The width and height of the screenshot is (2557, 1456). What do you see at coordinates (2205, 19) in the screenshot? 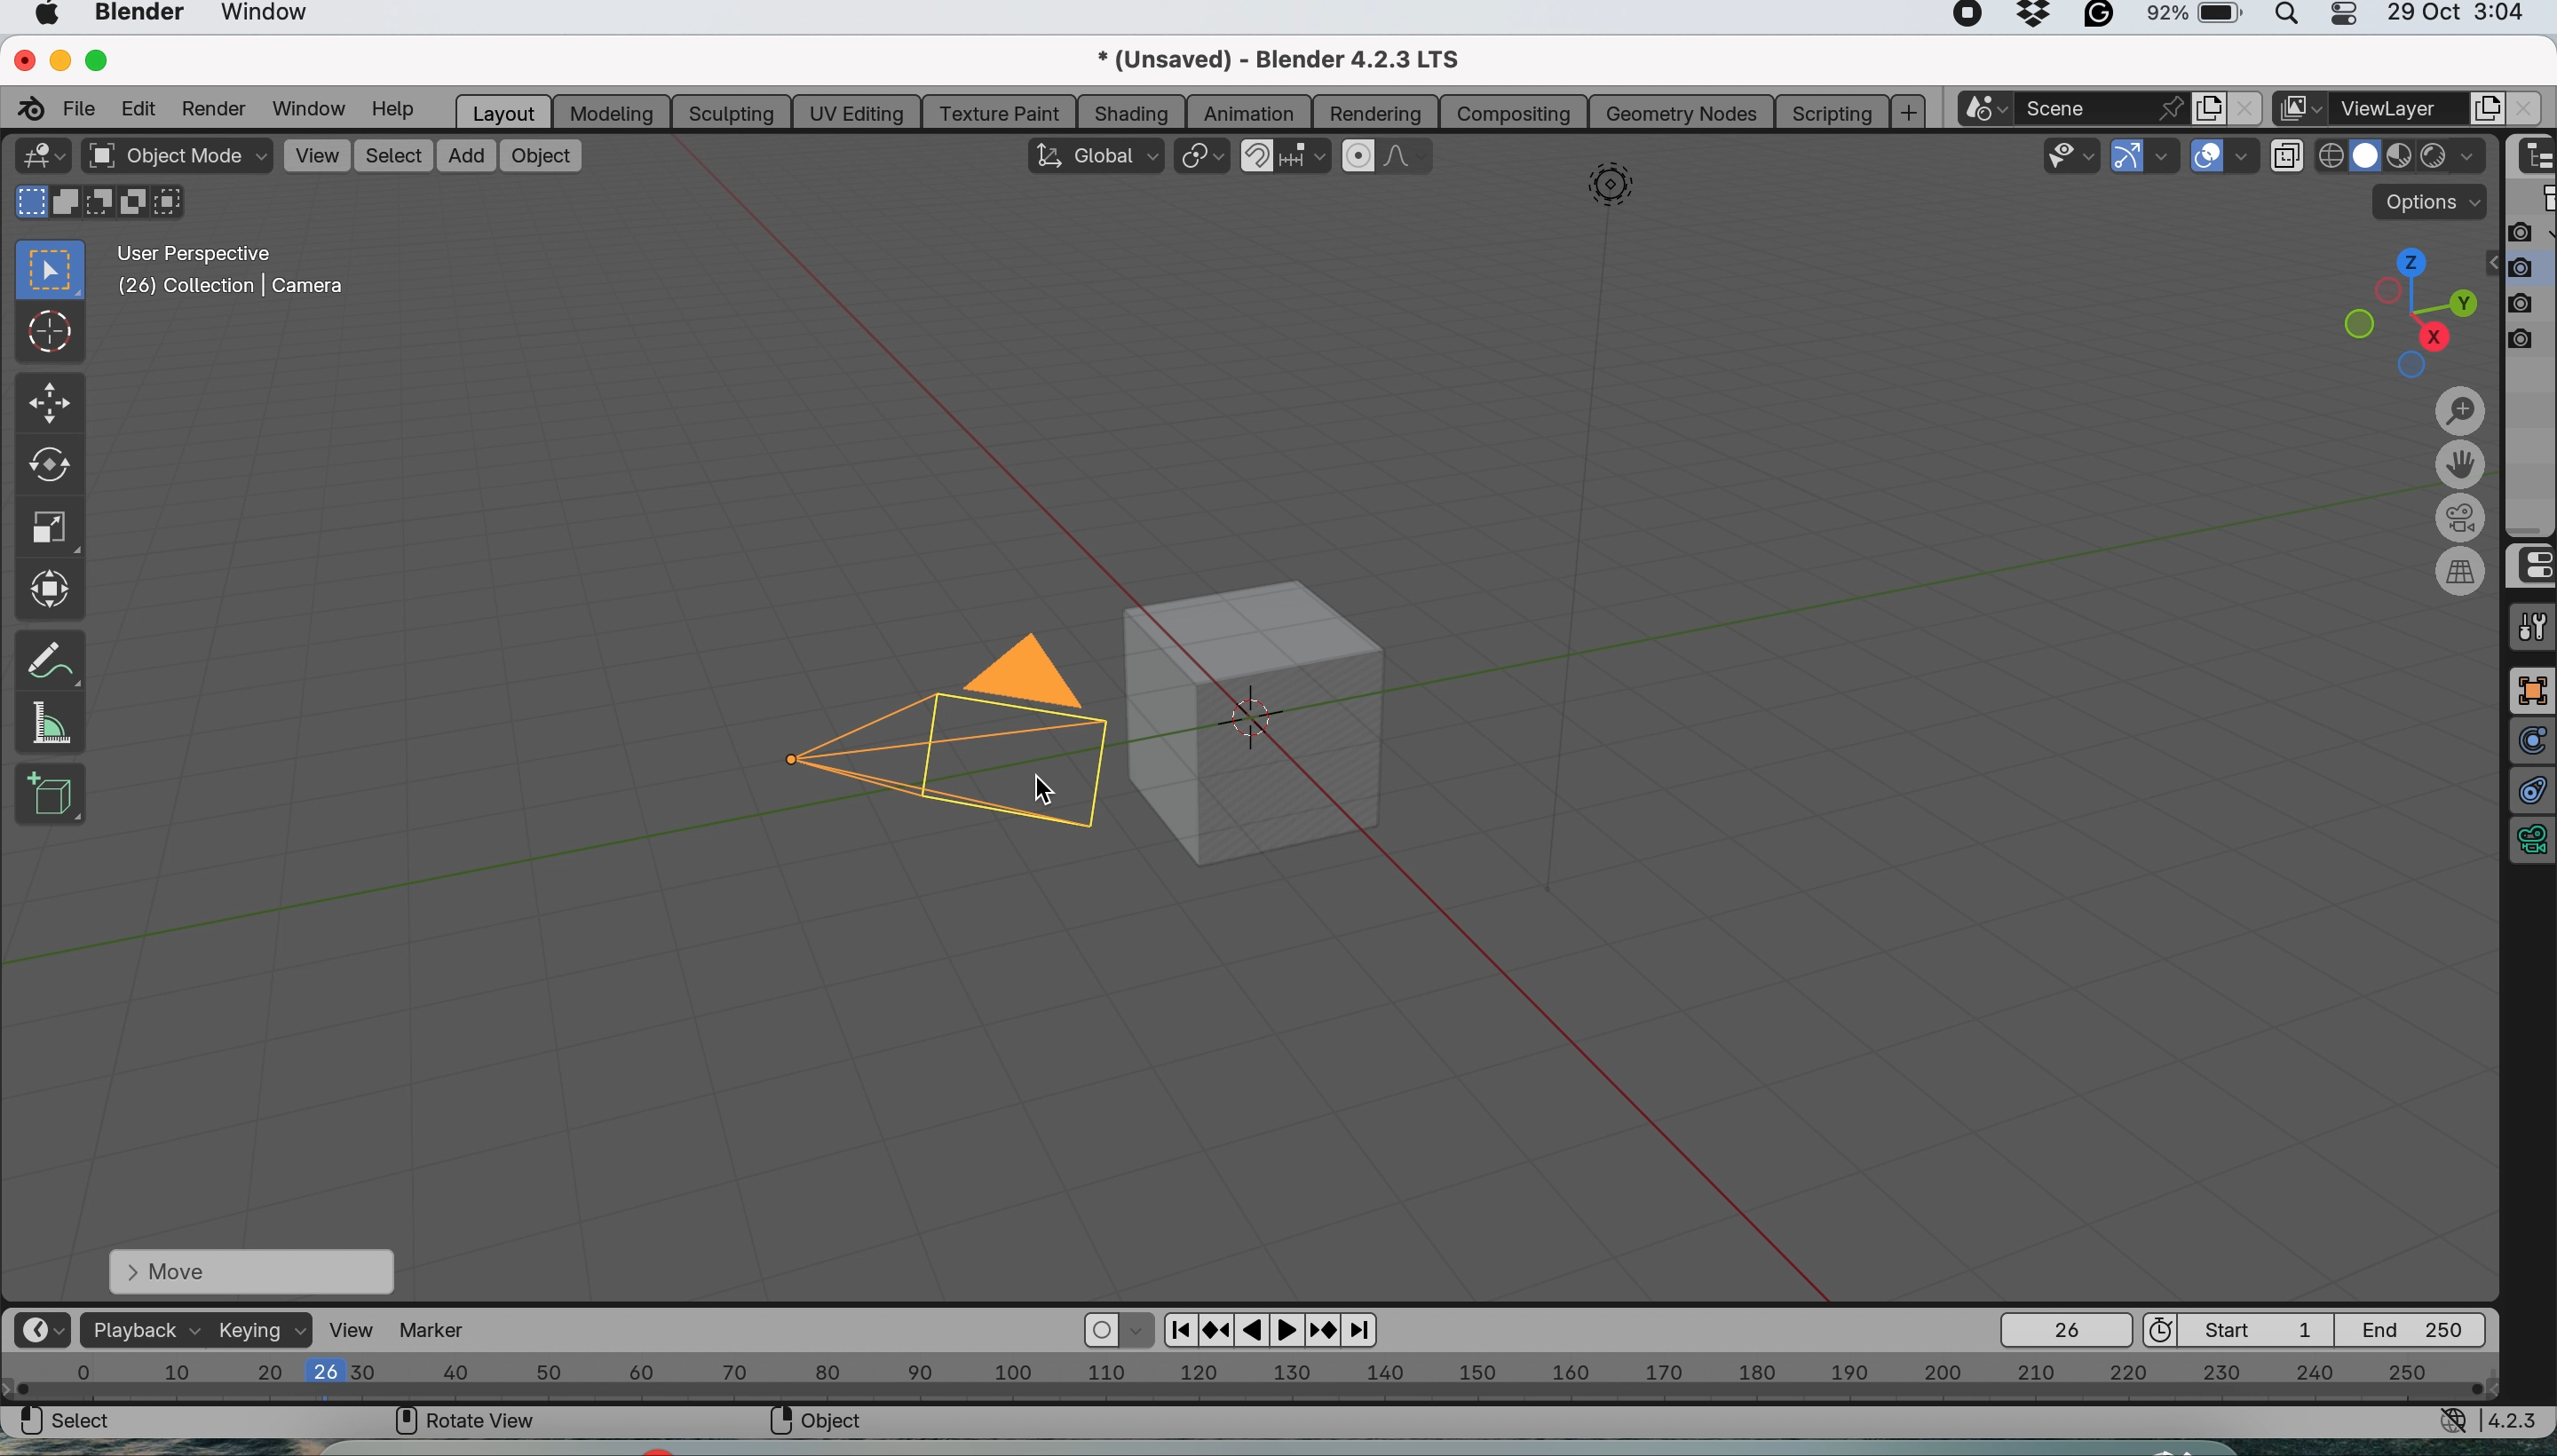
I see `battery- 92%` at bounding box center [2205, 19].